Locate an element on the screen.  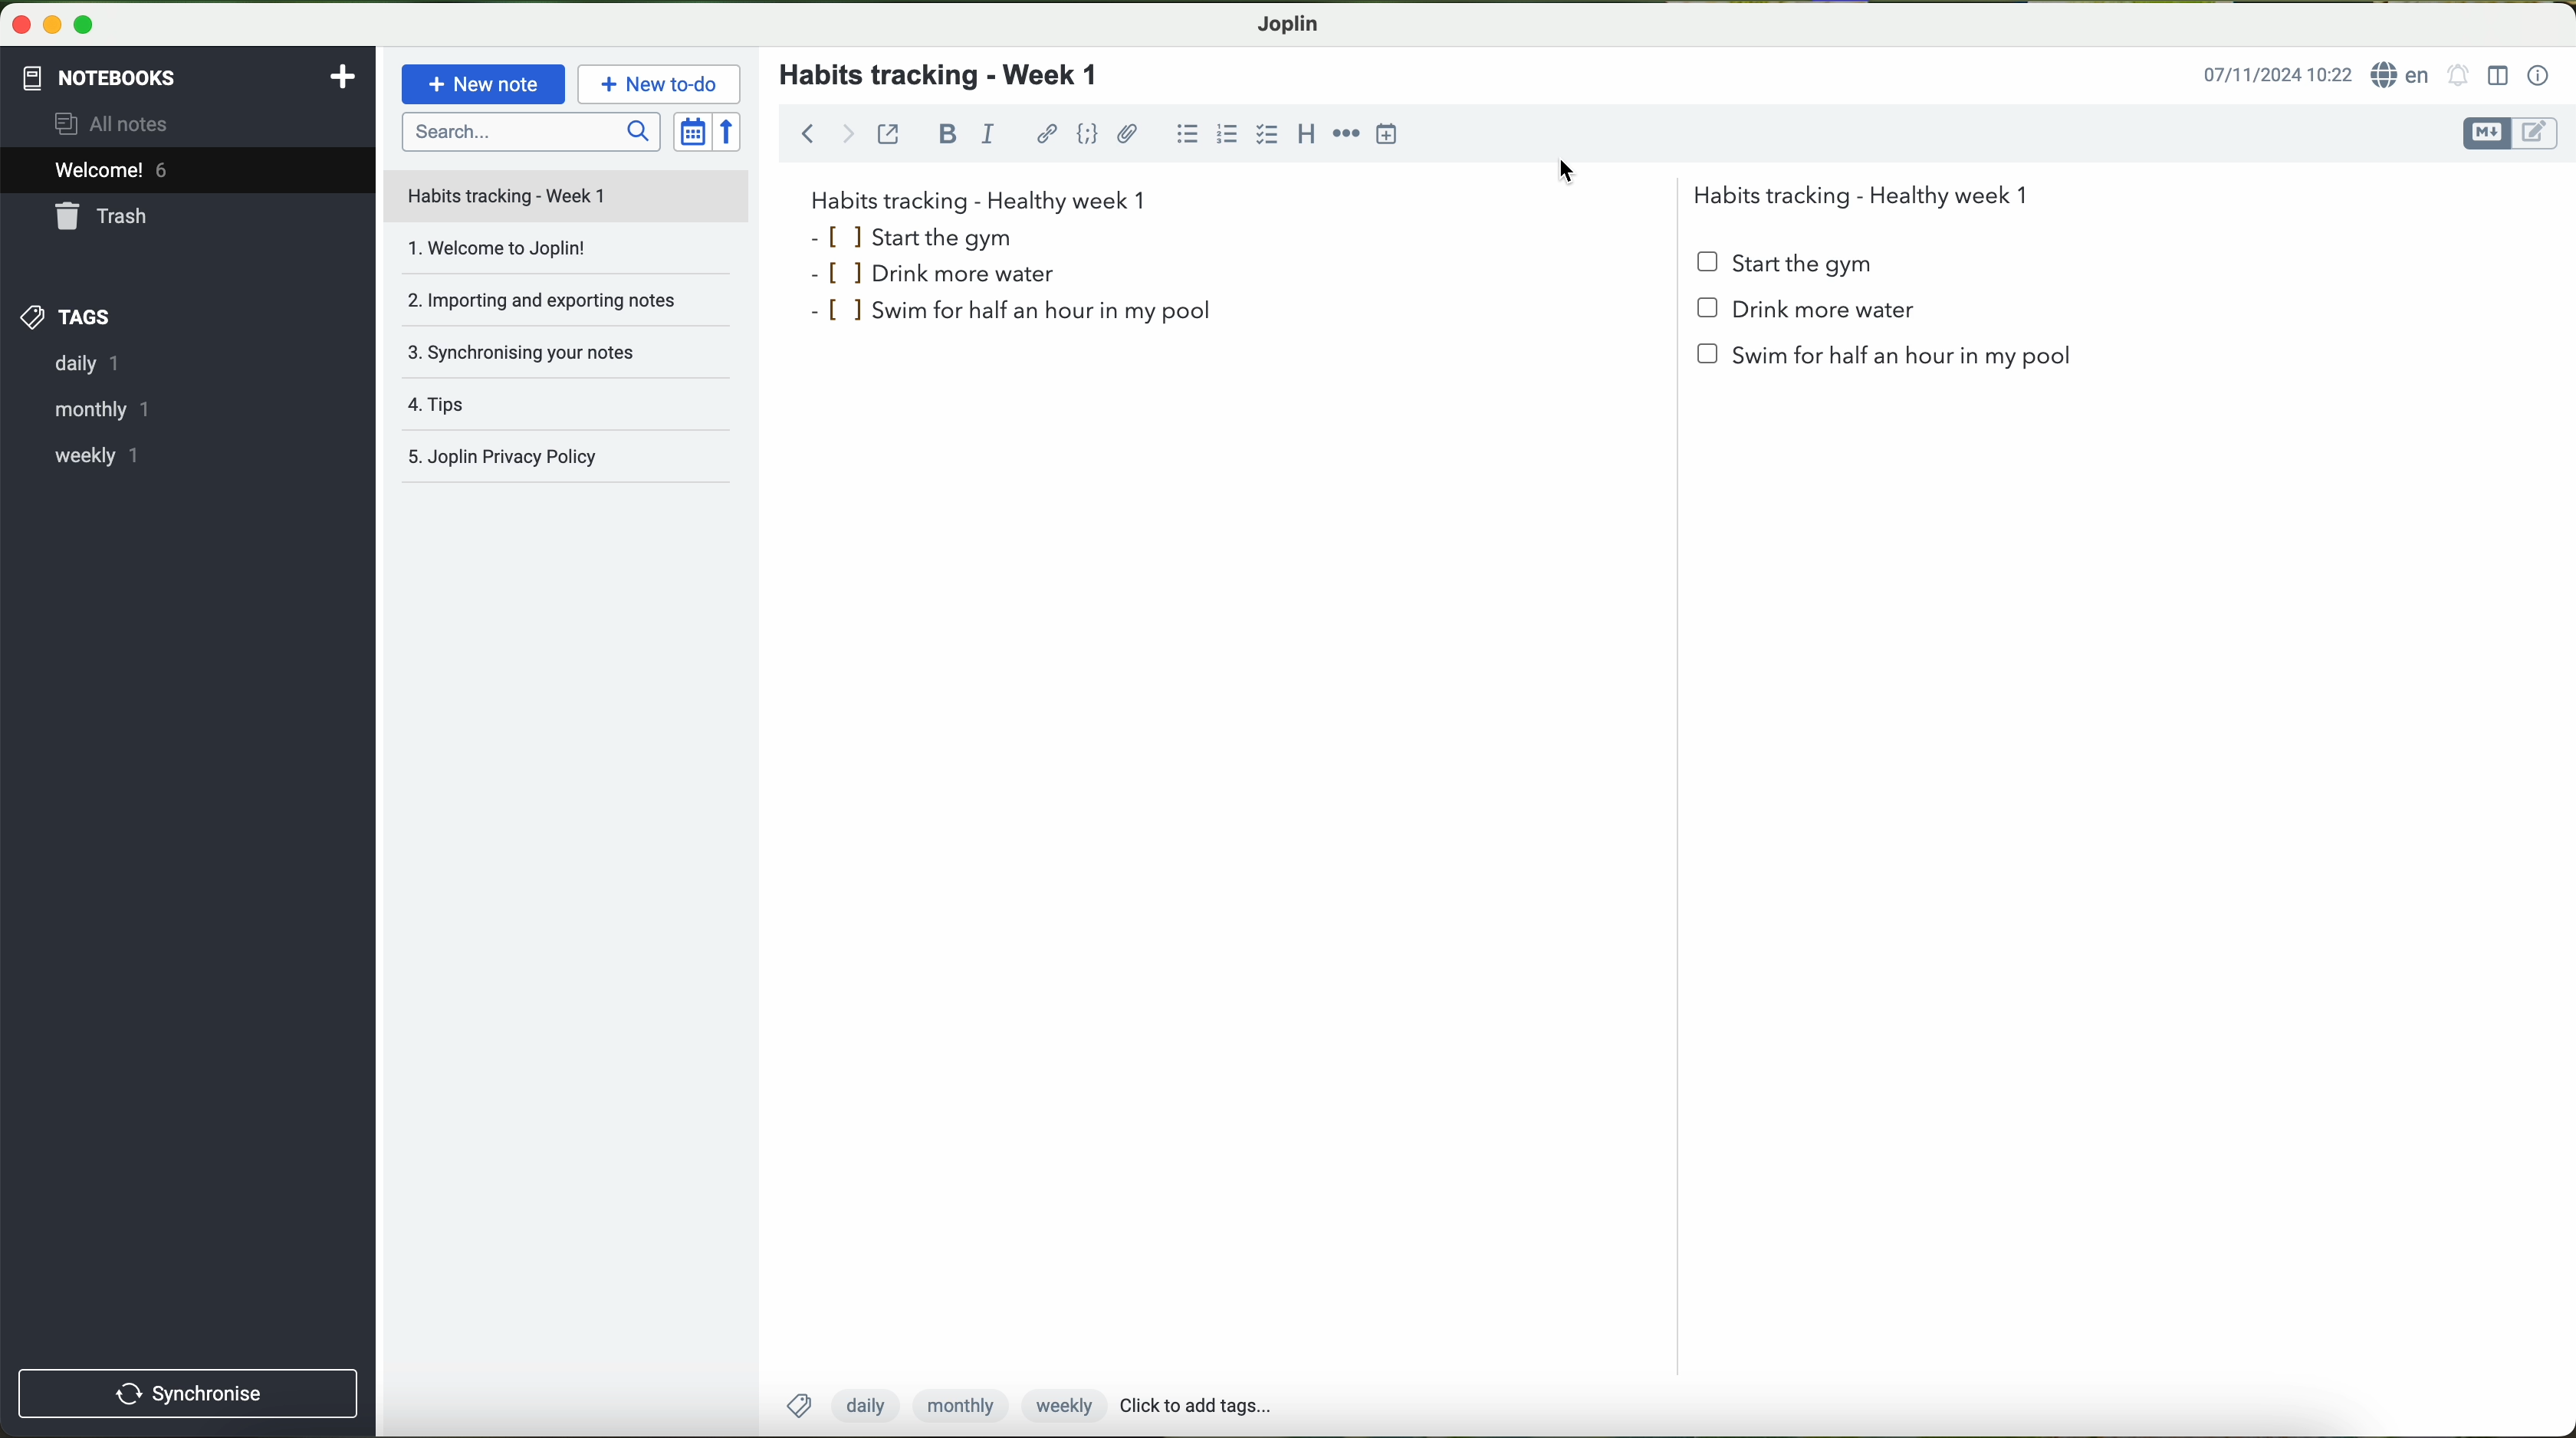
bulleted list is located at coordinates (1187, 133).